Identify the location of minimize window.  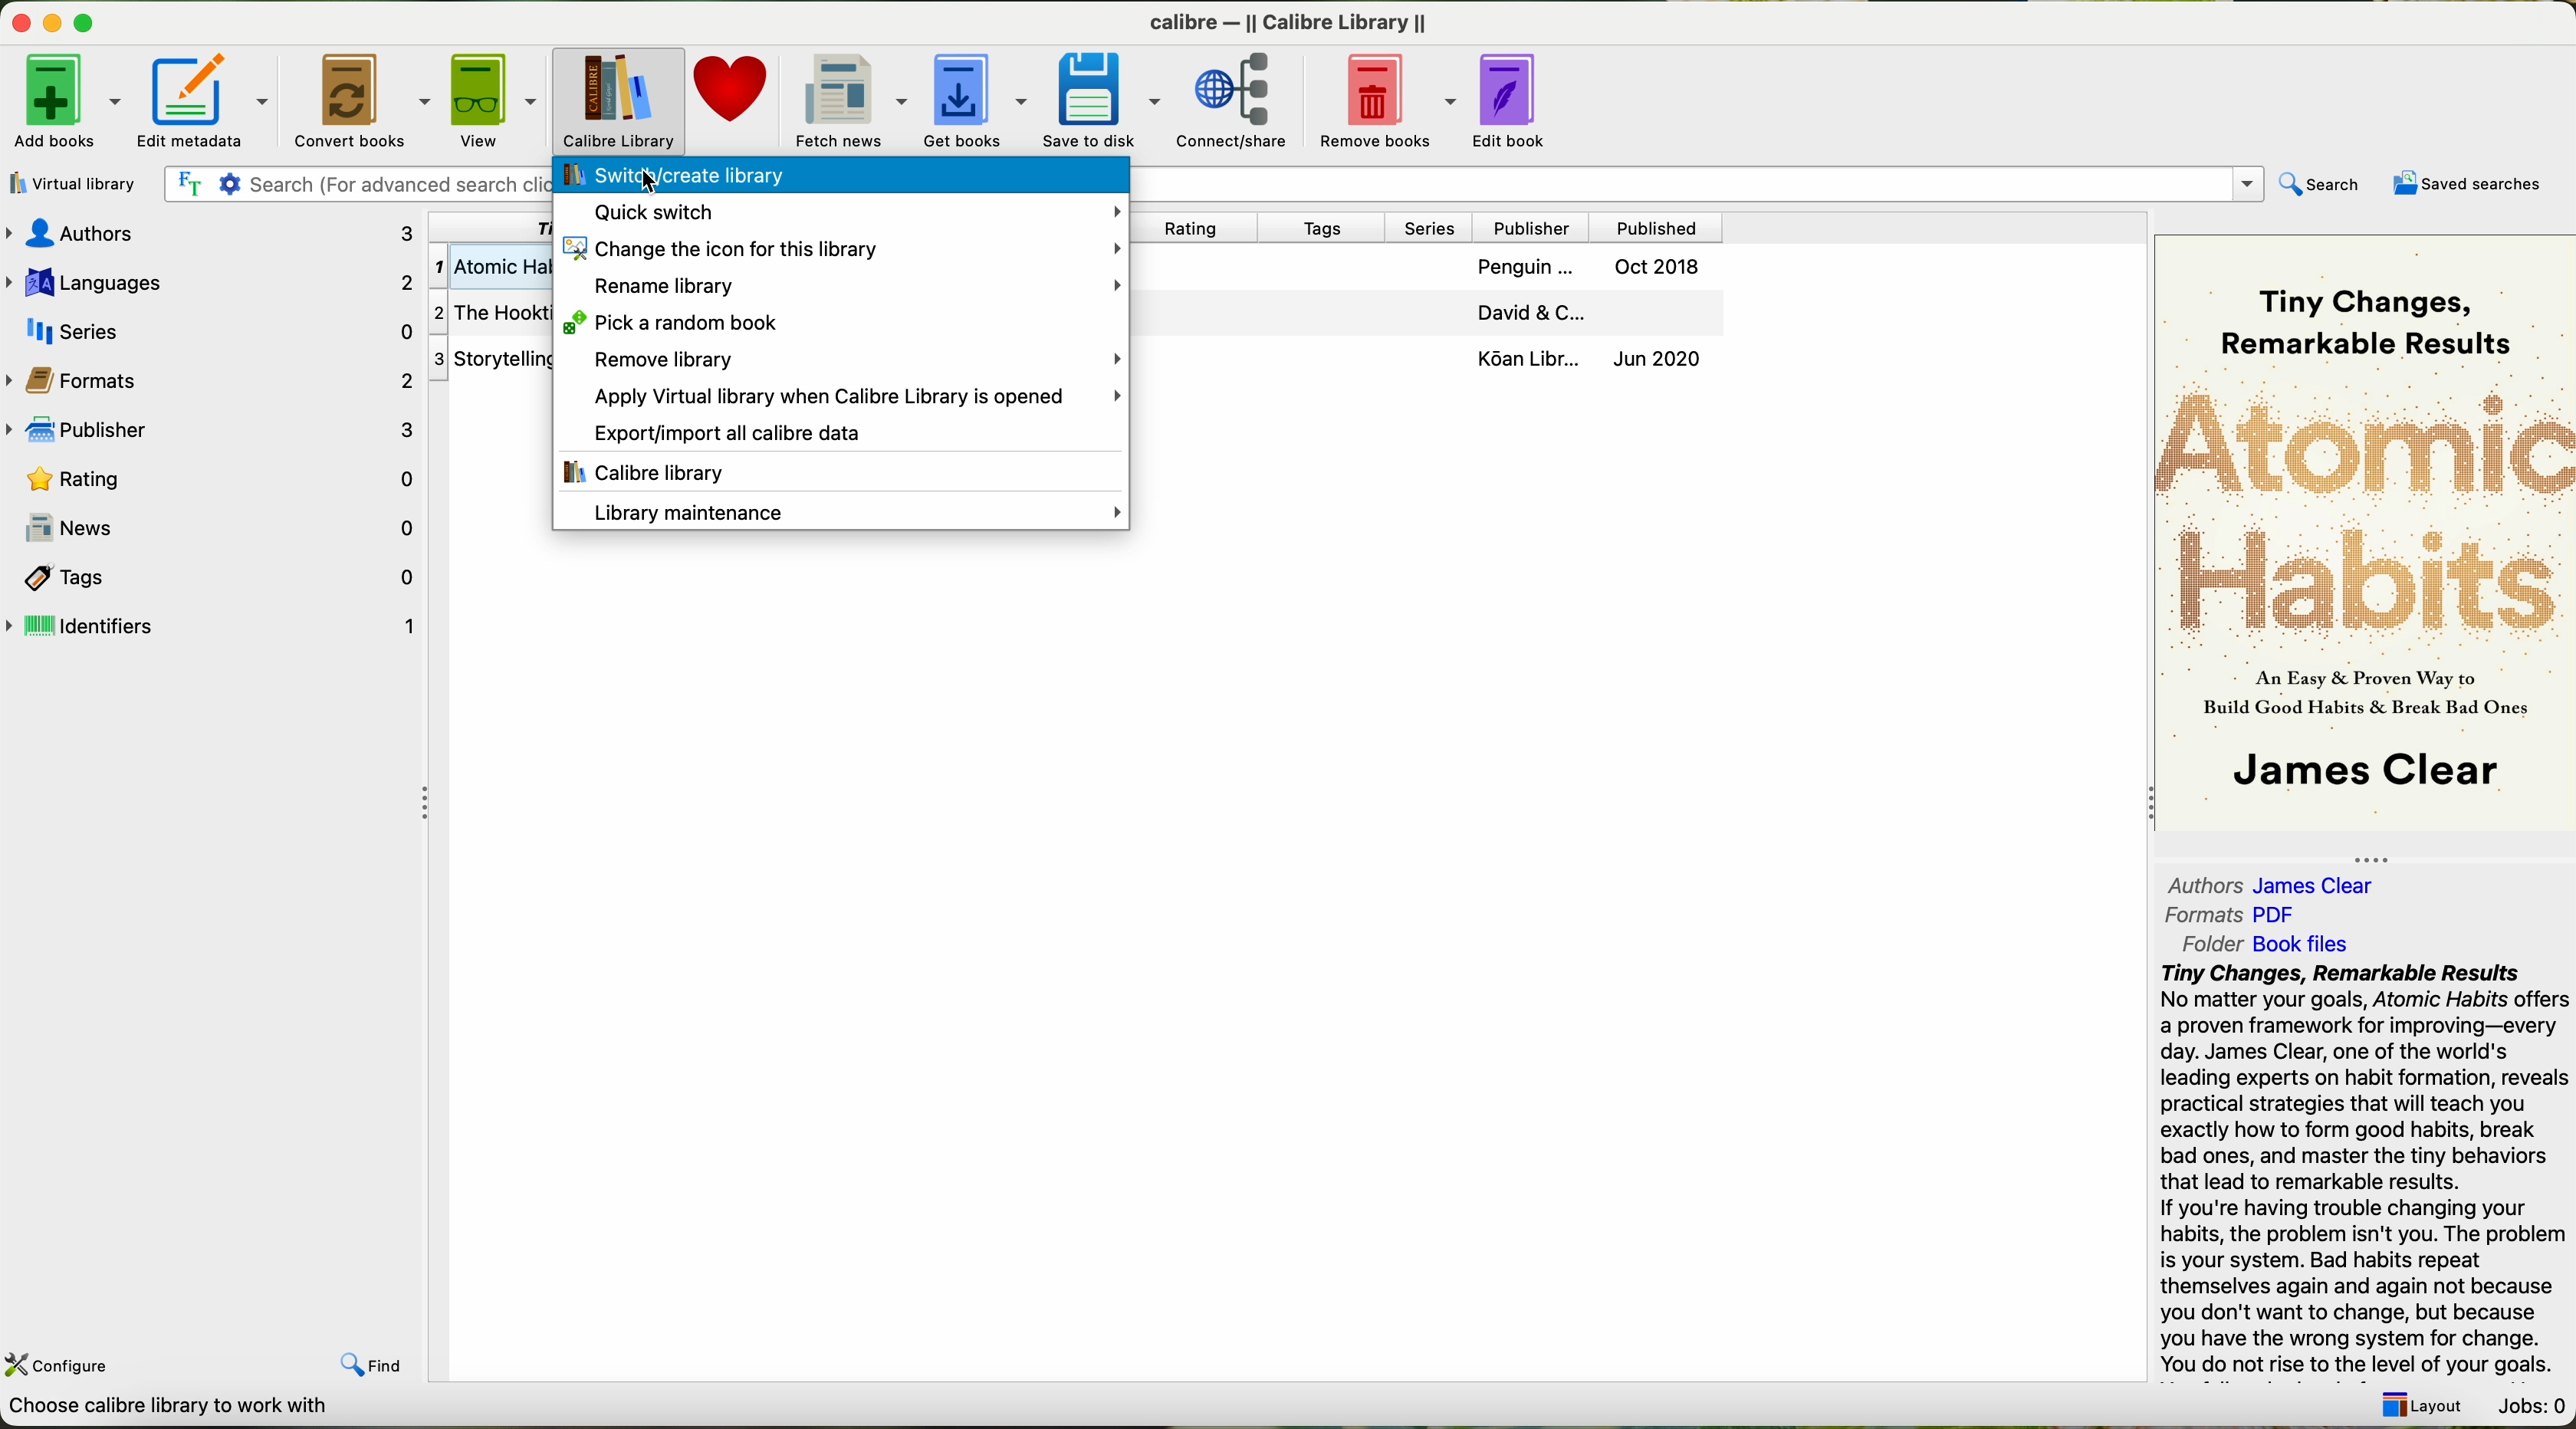
(53, 21).